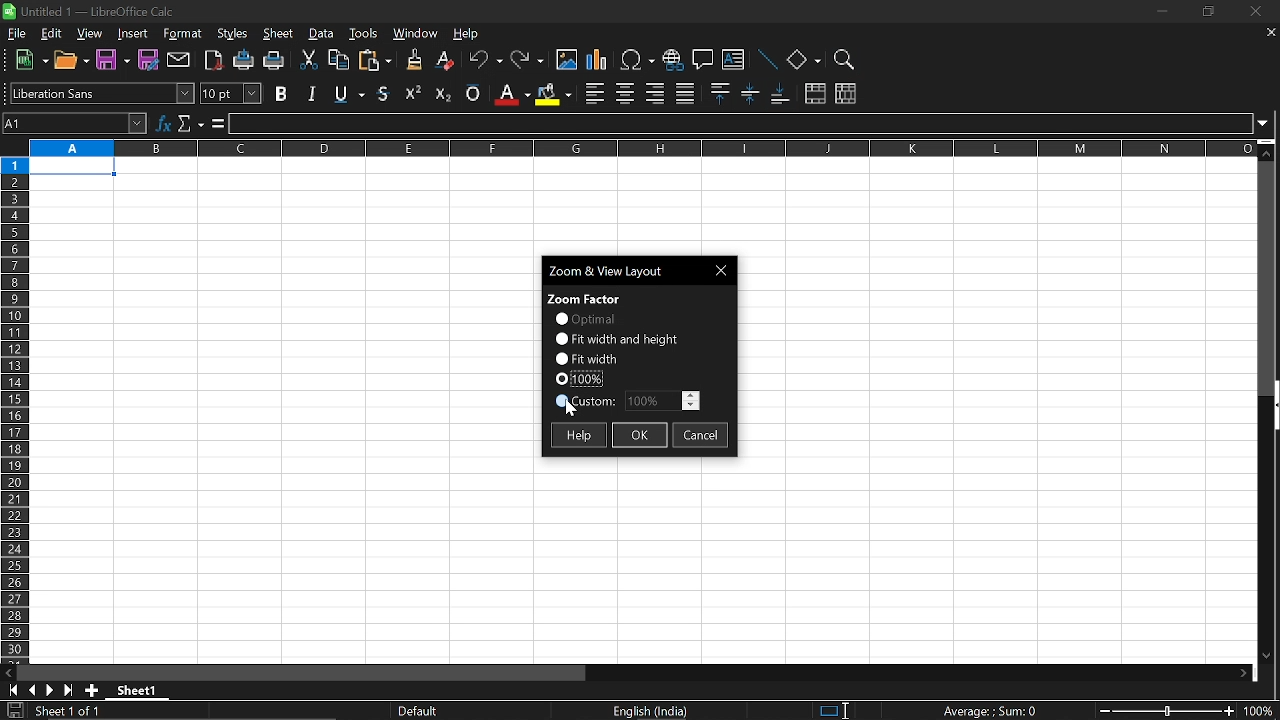 Image resolution: width=1280 pixels, height=720 pixels. Describe the element at coordinates (834, 710) in the screenshot. I see `standard selection` at that location.